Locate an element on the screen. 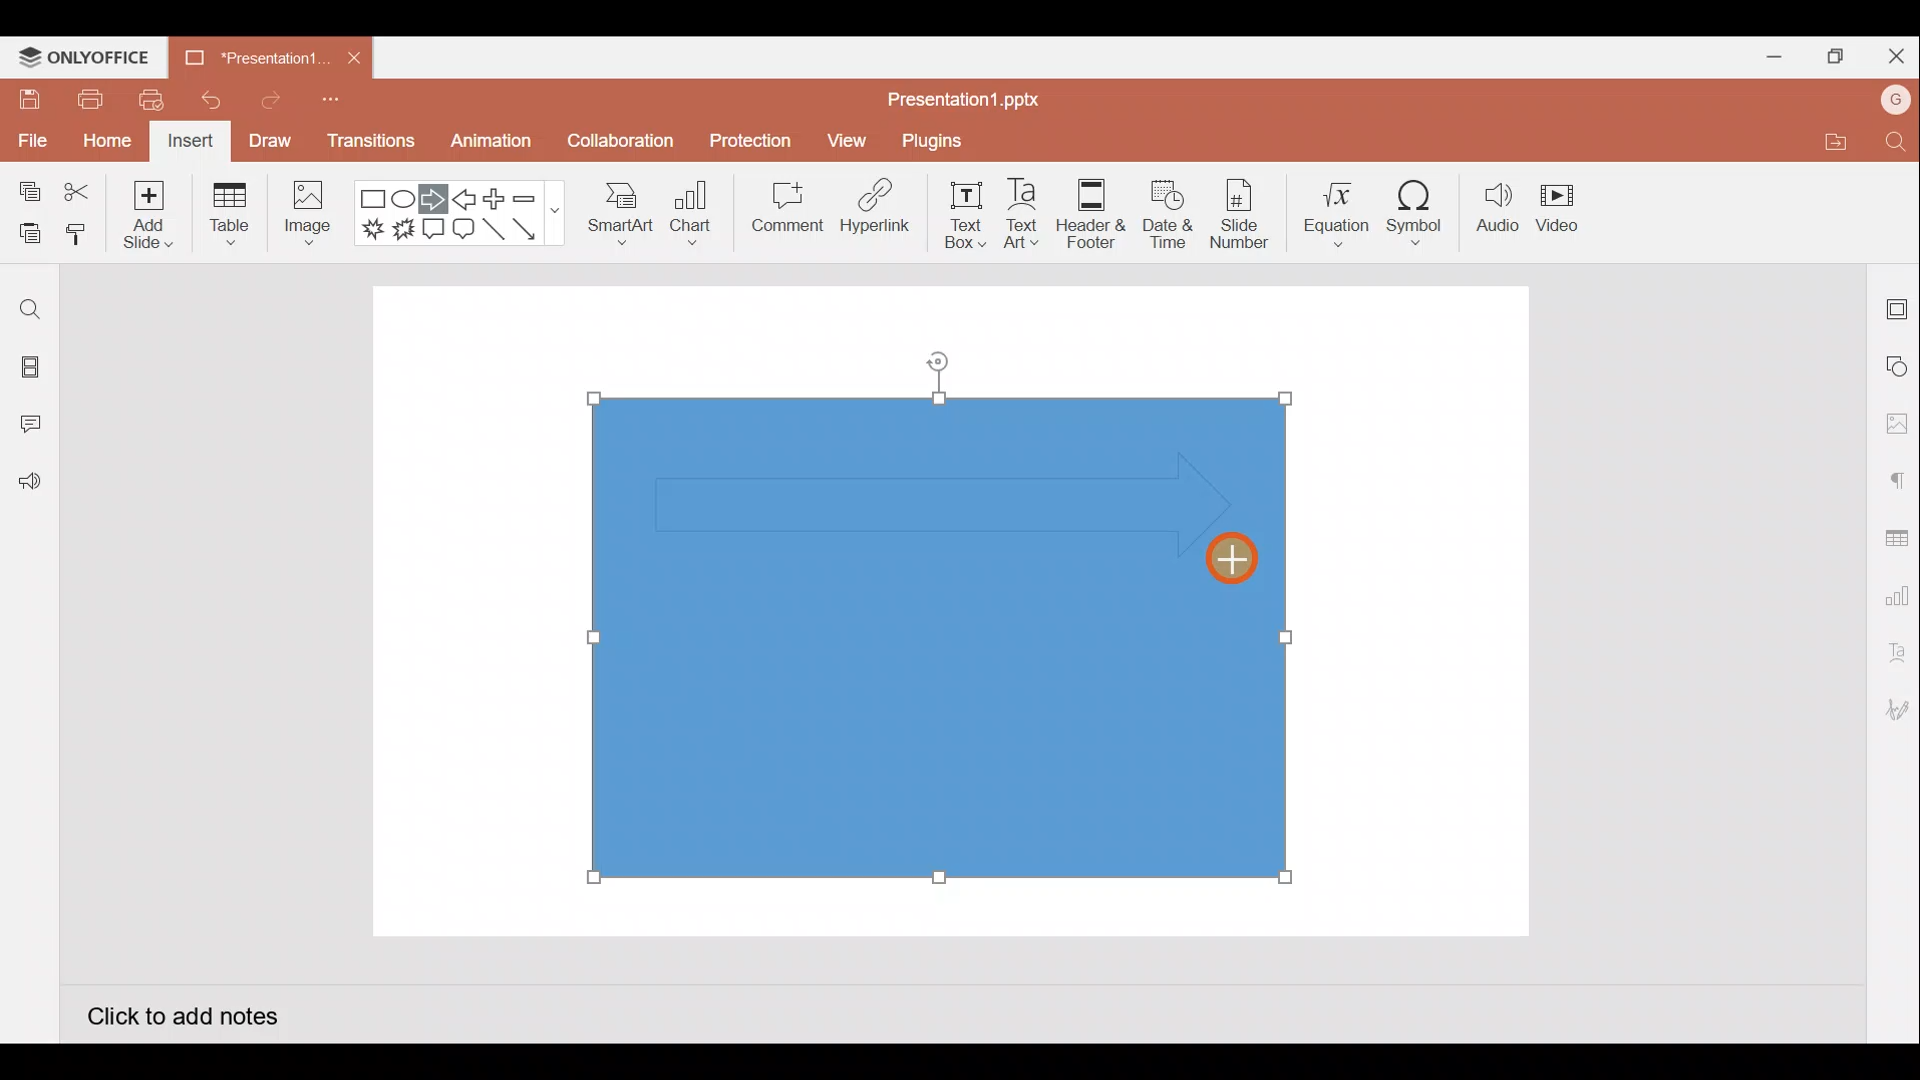 This screenshot has height=1080, width=1920. Text Art settings is located at coordinates (1895, 653).